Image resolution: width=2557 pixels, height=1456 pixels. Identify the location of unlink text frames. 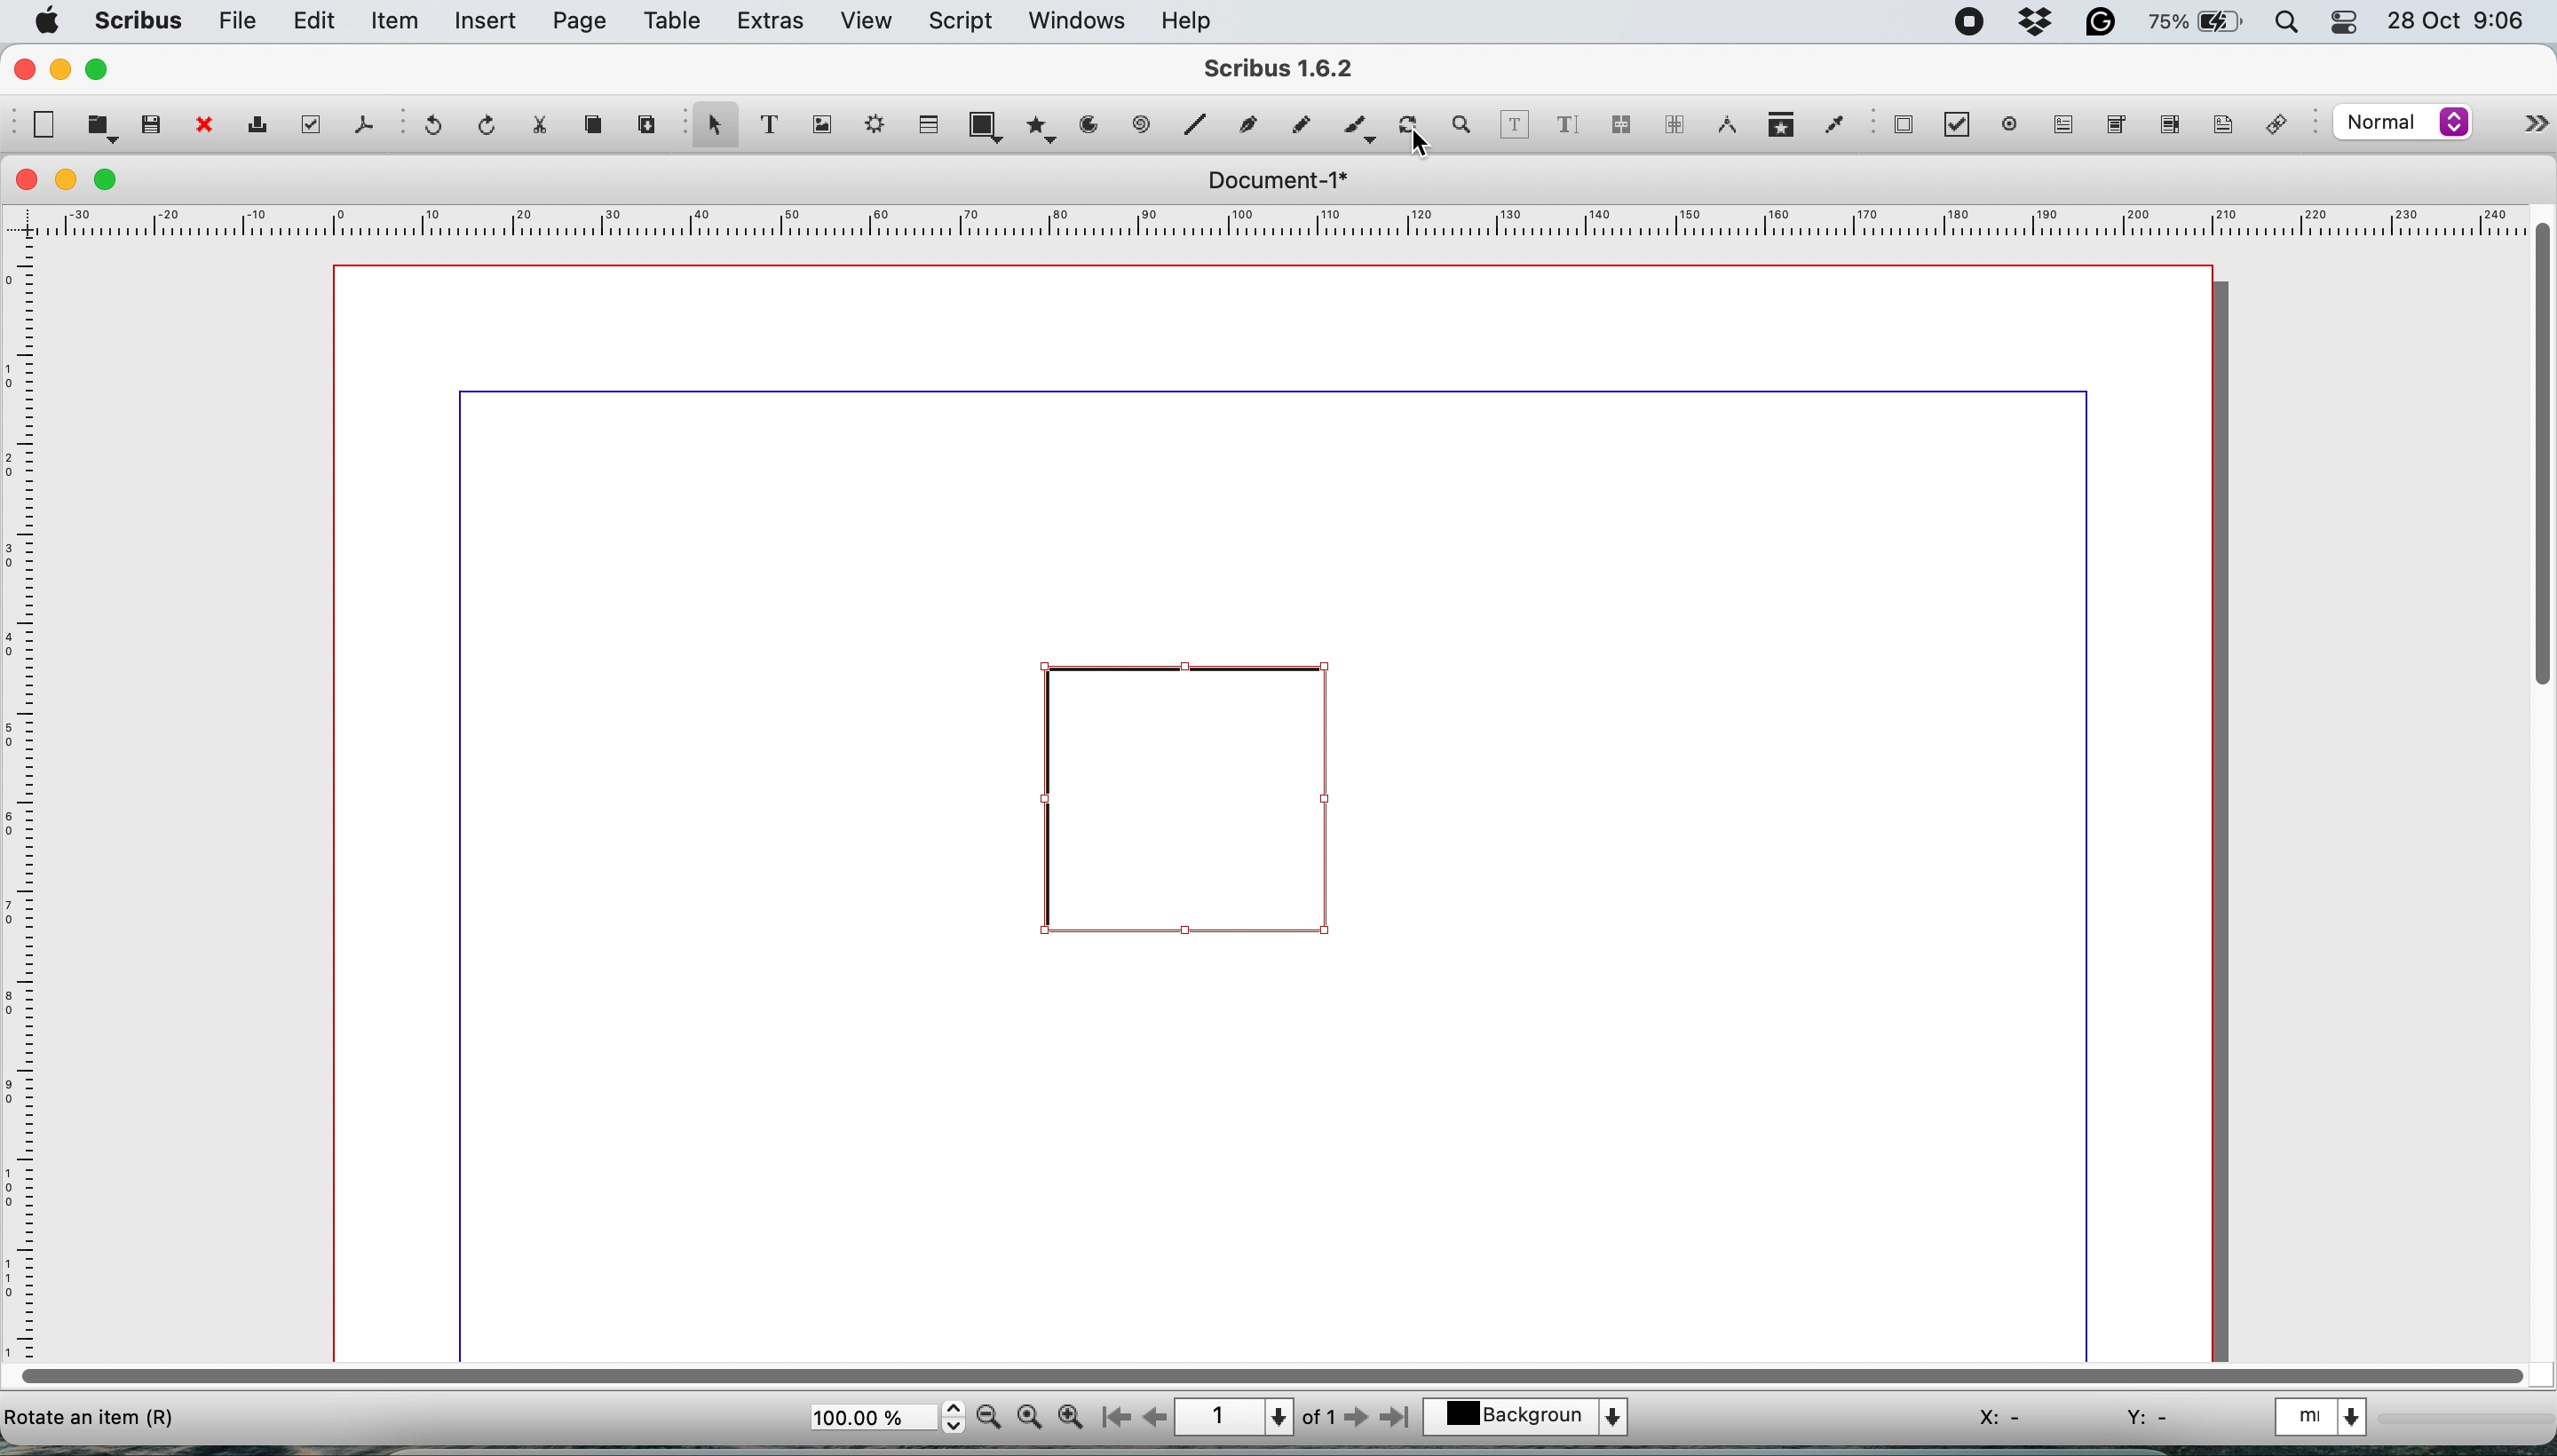
(1673, 126).